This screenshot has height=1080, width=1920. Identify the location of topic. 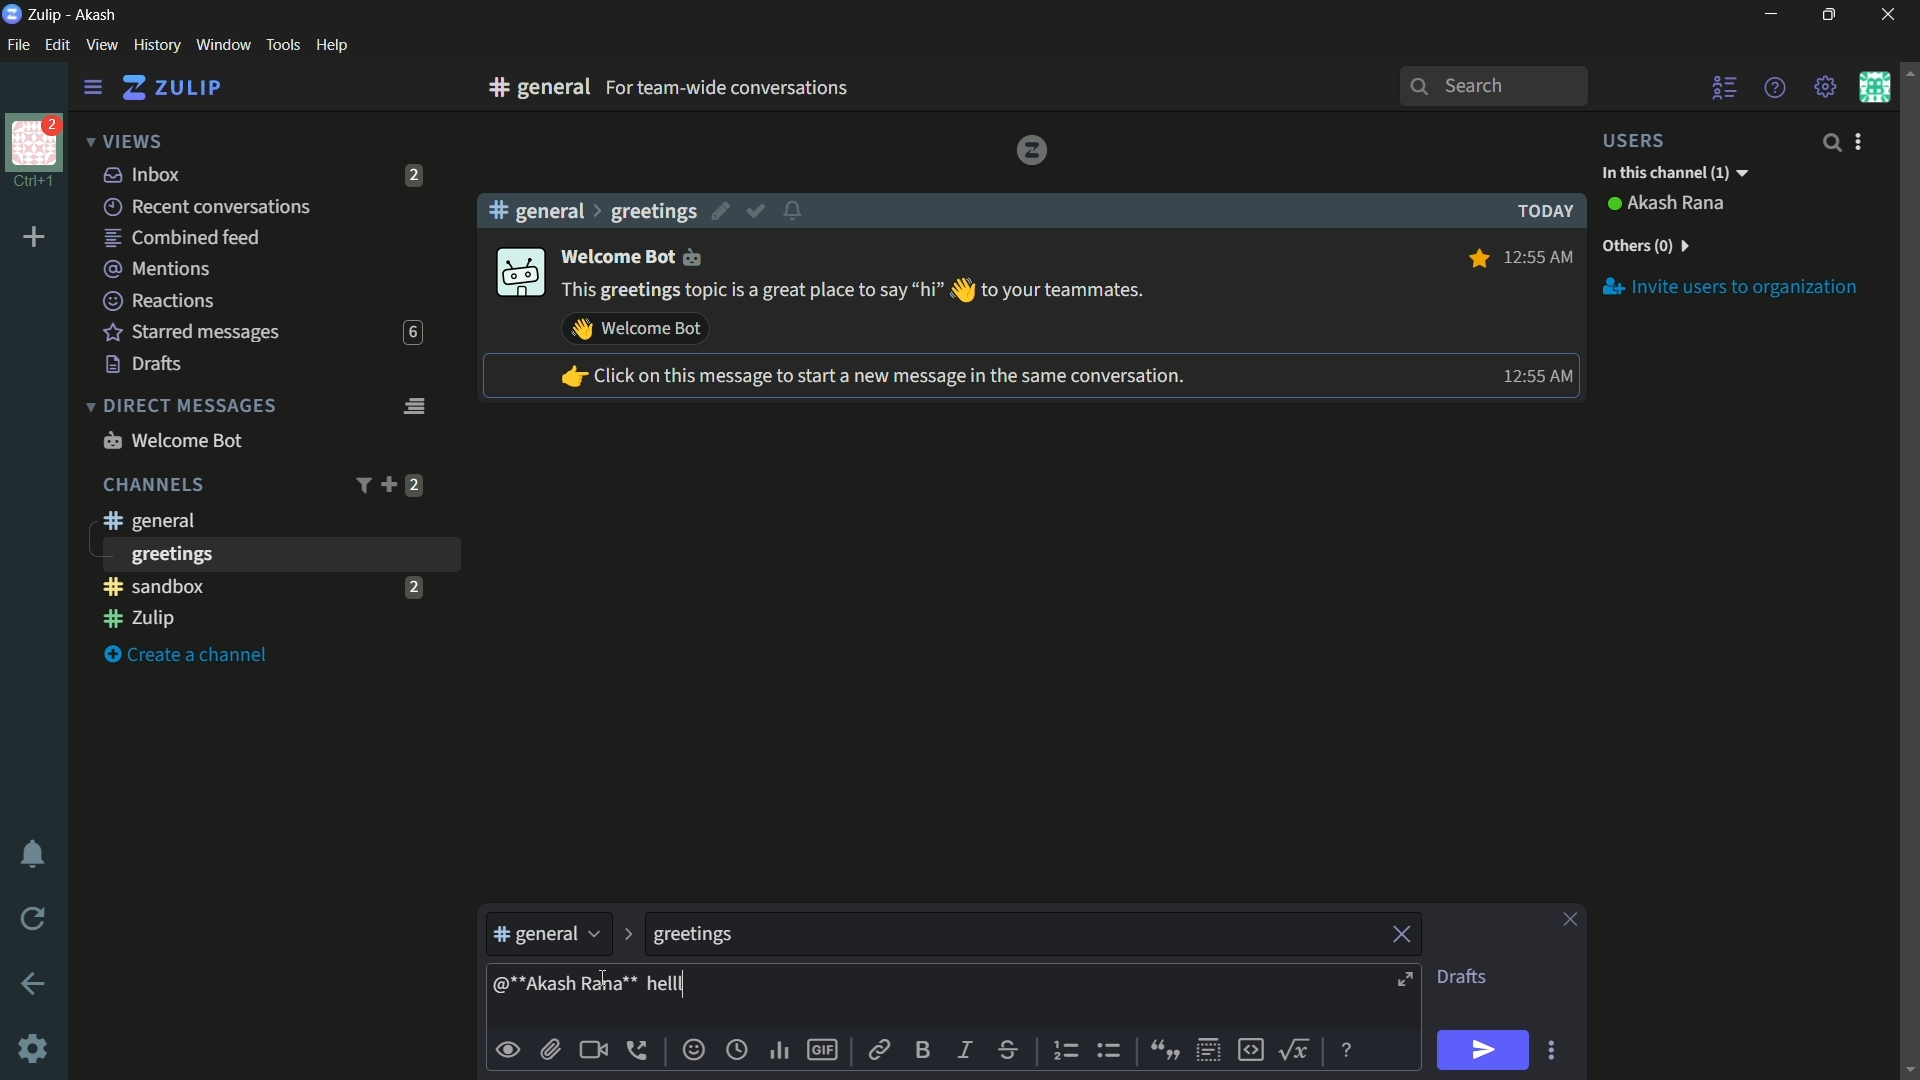
(1013, 935).